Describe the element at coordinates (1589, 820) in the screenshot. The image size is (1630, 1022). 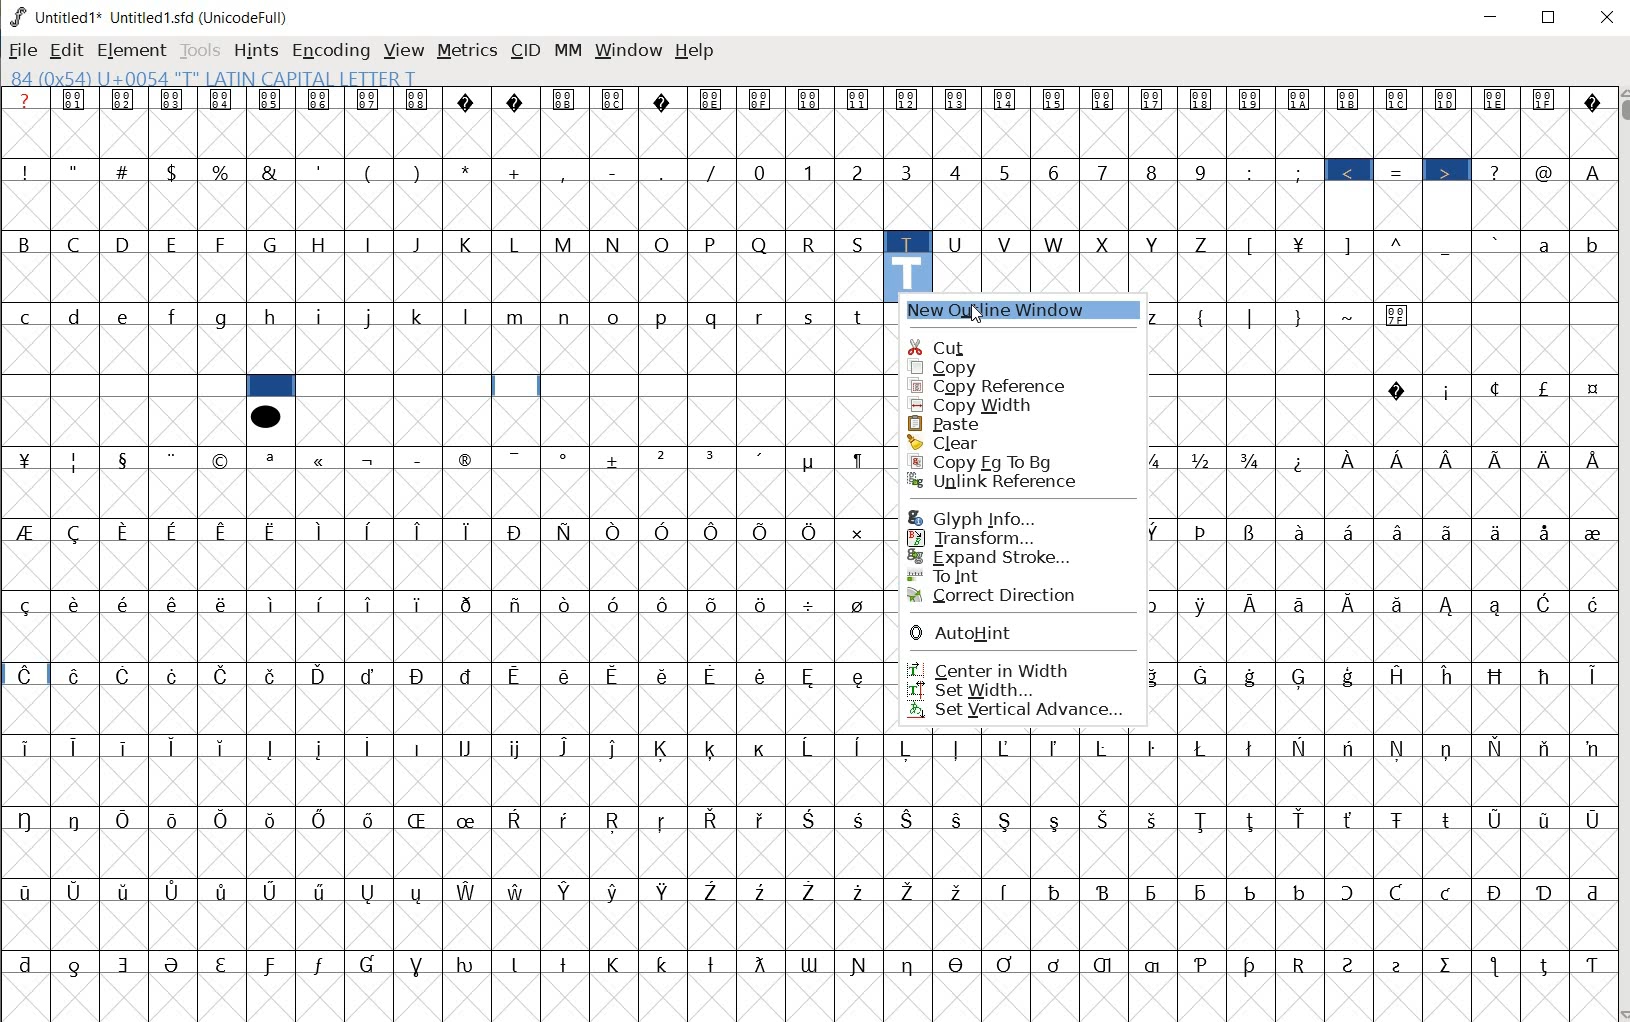
I see `Symbol` at that location.